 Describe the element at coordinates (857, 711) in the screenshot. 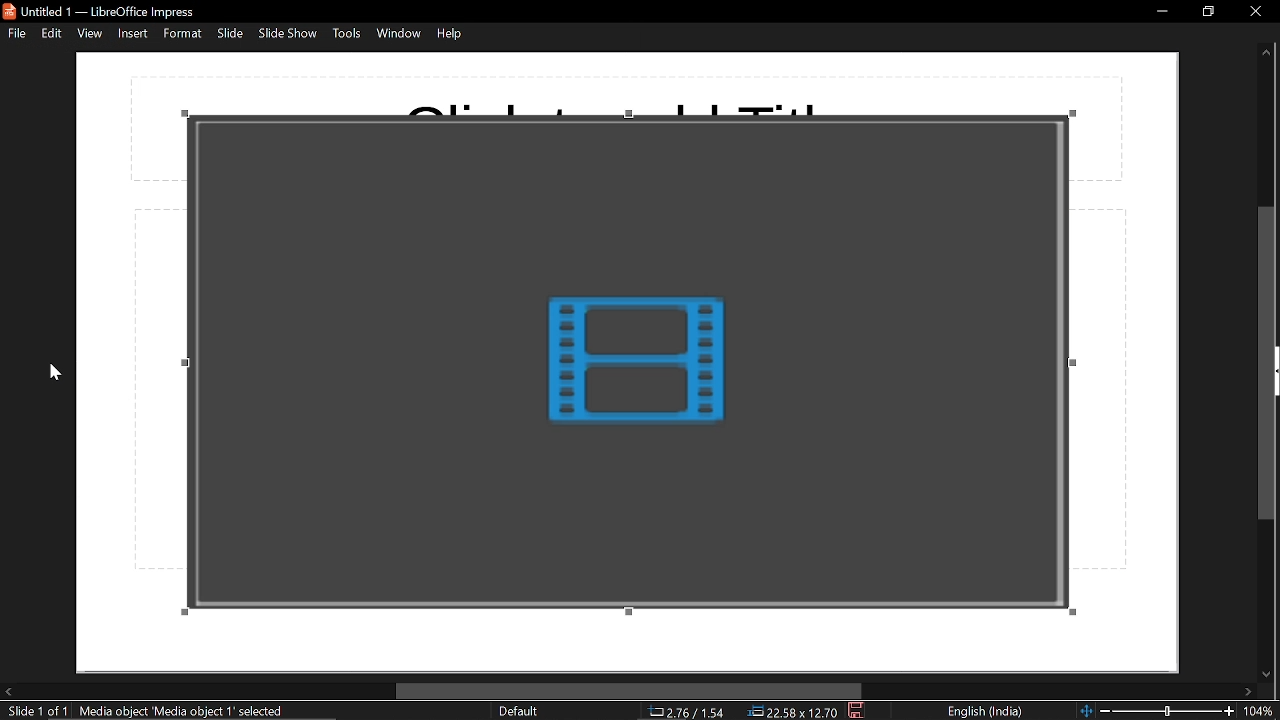

I see `save` at that location.